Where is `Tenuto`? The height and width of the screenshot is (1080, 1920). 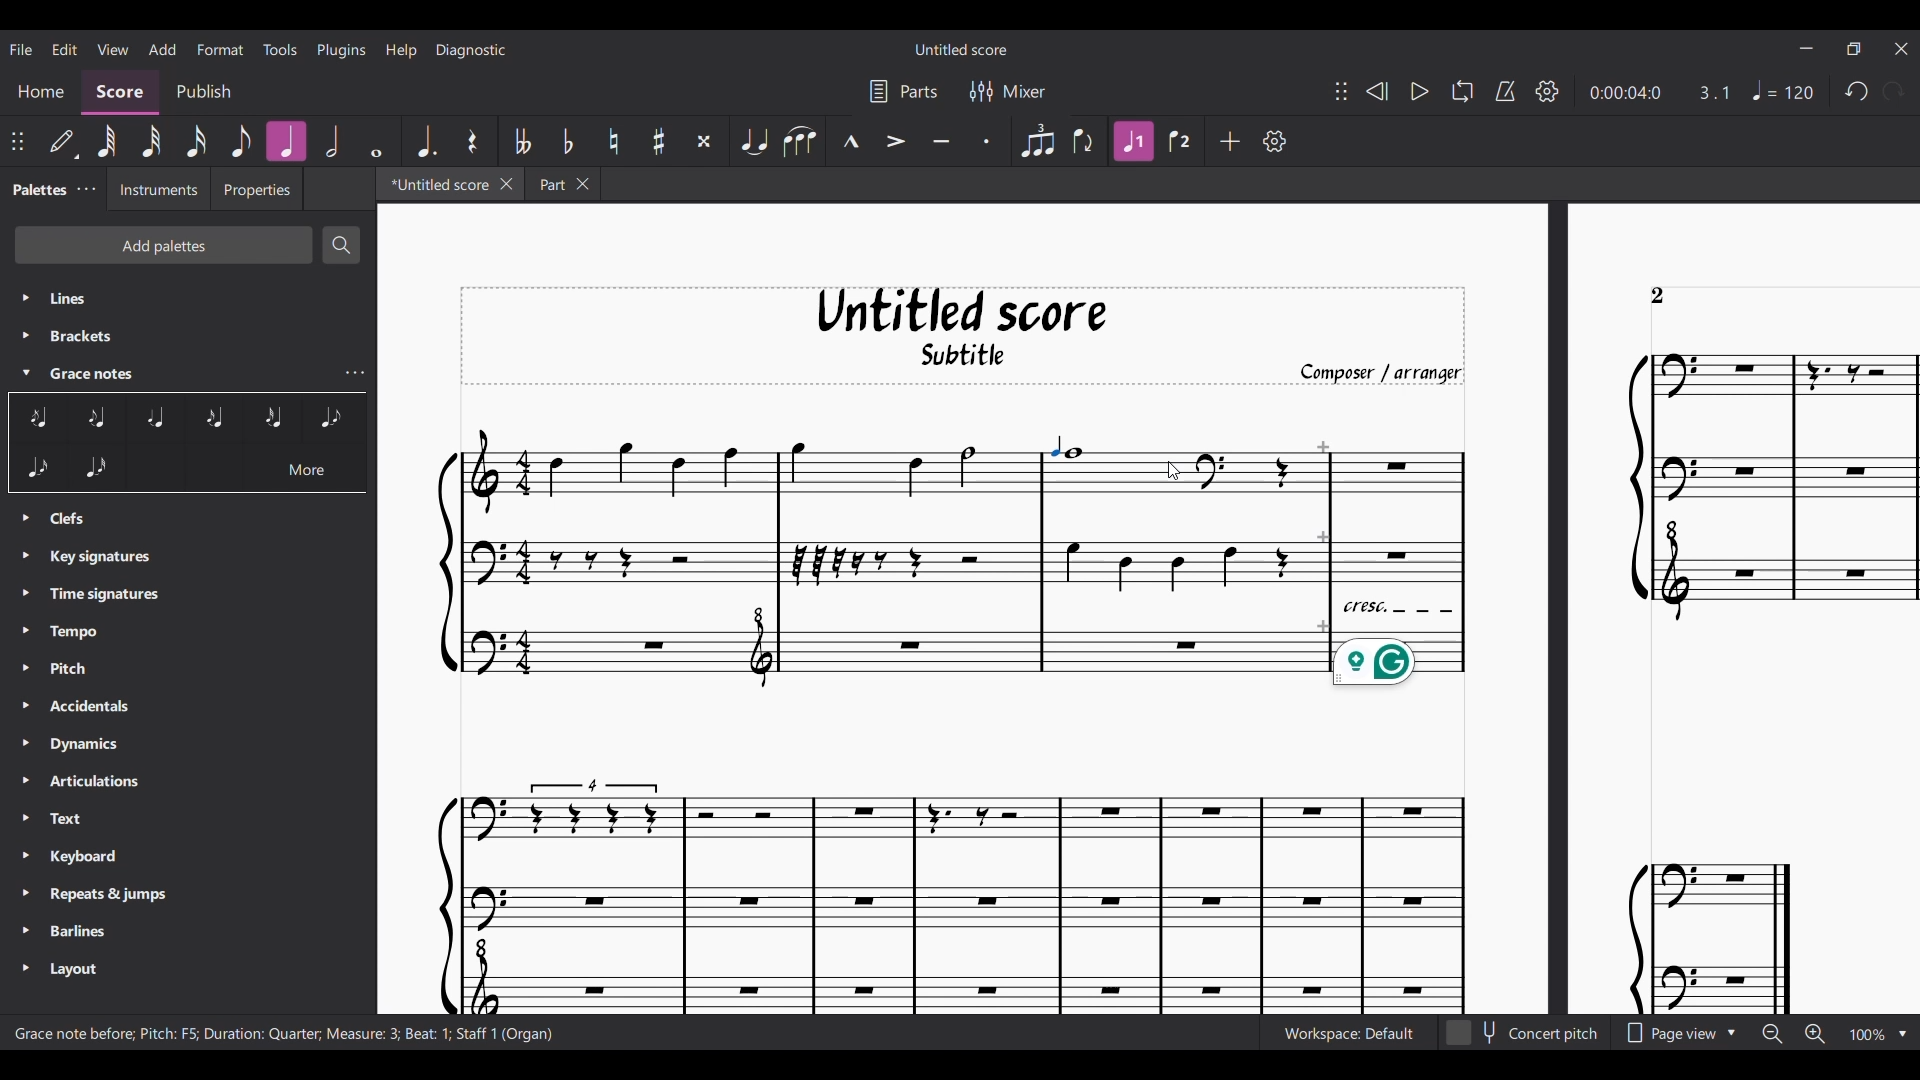 Tenuto is located at coordinates (941, 140).